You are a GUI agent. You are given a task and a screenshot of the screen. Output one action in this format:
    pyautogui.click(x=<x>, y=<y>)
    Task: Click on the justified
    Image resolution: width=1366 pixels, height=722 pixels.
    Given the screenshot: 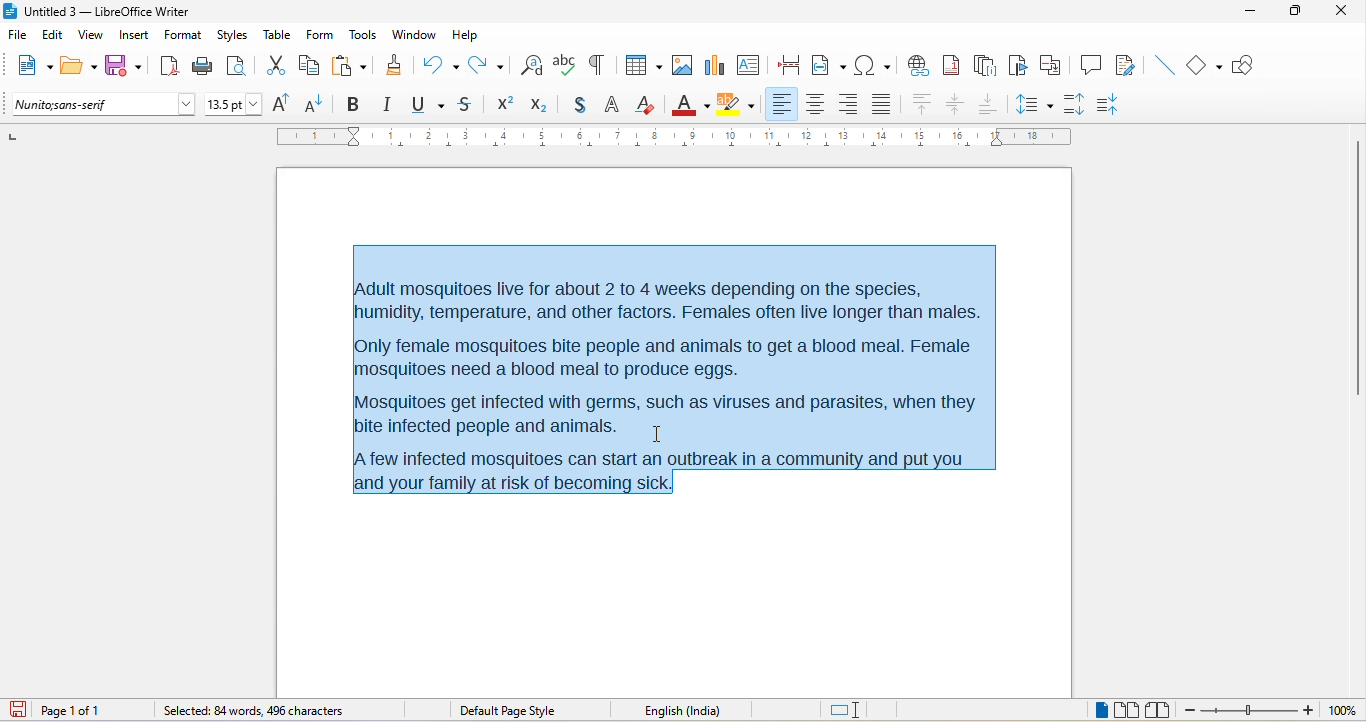 What is the action you would take?
    pyautogui.click(x=885, y=102)
    